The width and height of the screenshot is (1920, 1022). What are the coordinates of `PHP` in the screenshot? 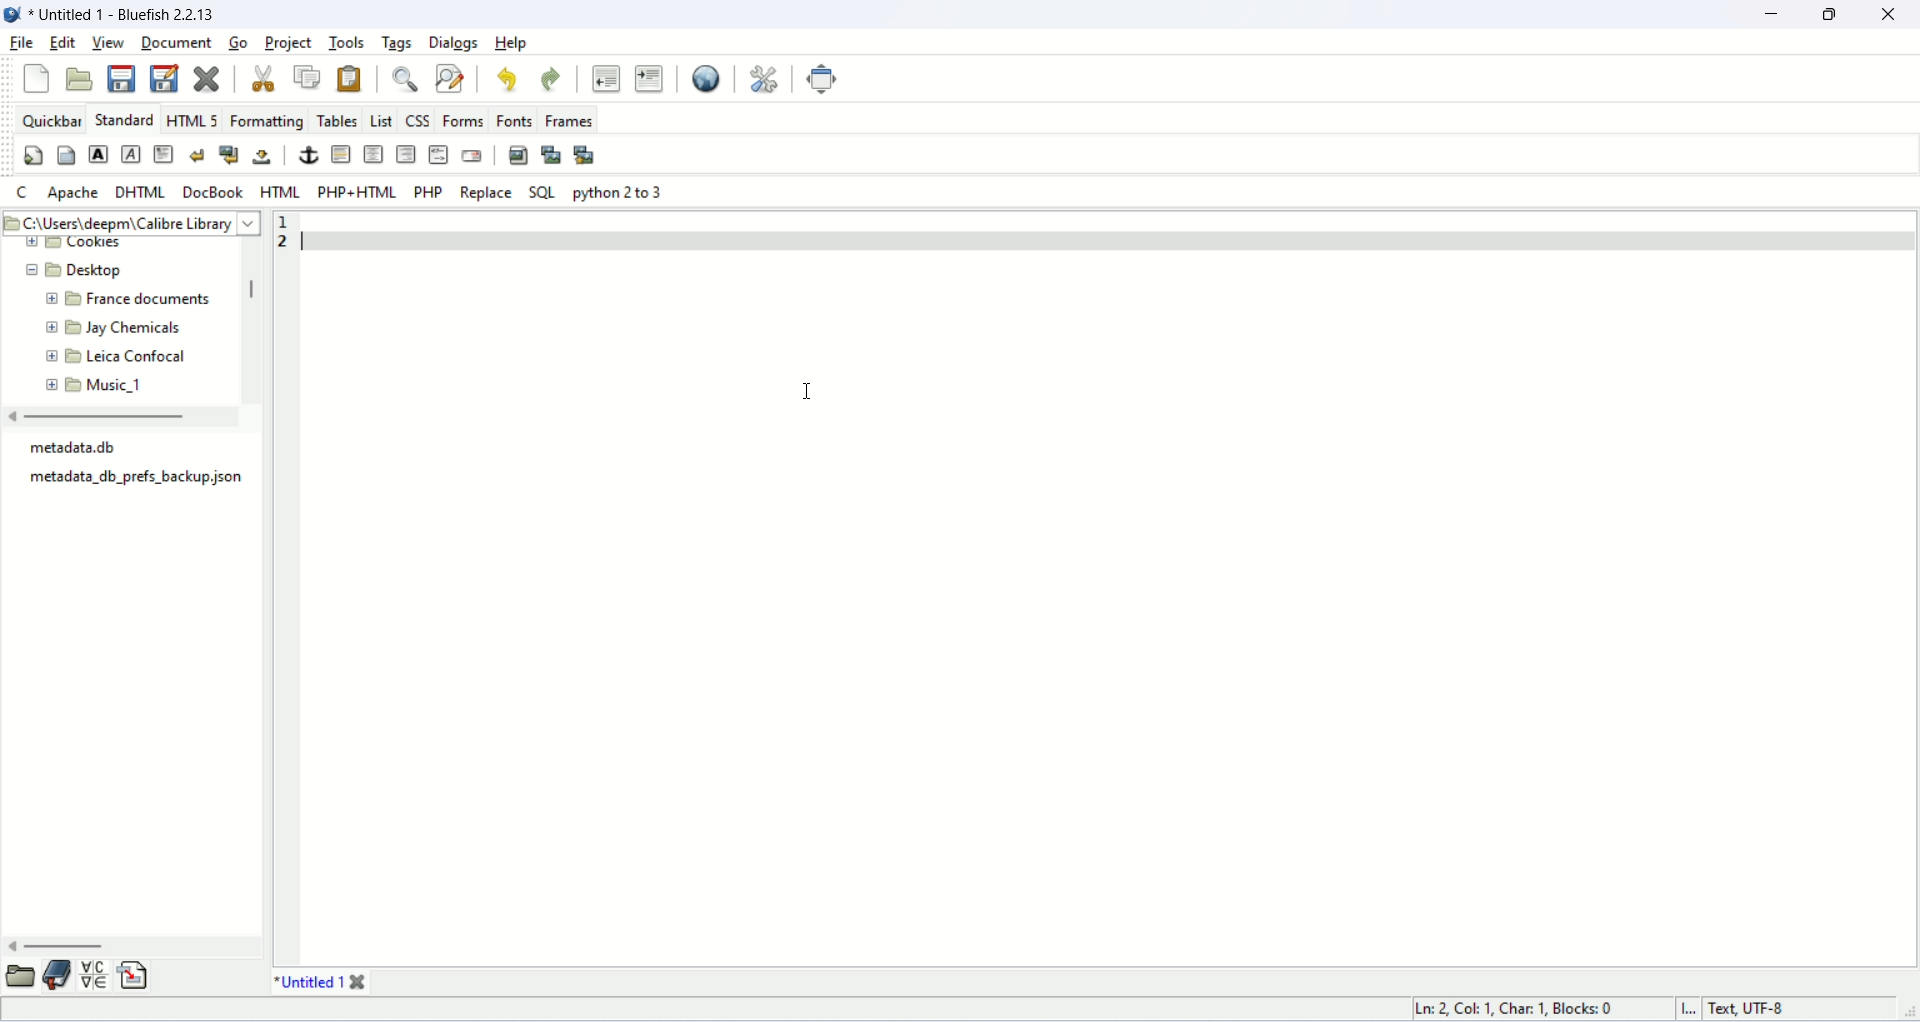 It's located at (427, 191).